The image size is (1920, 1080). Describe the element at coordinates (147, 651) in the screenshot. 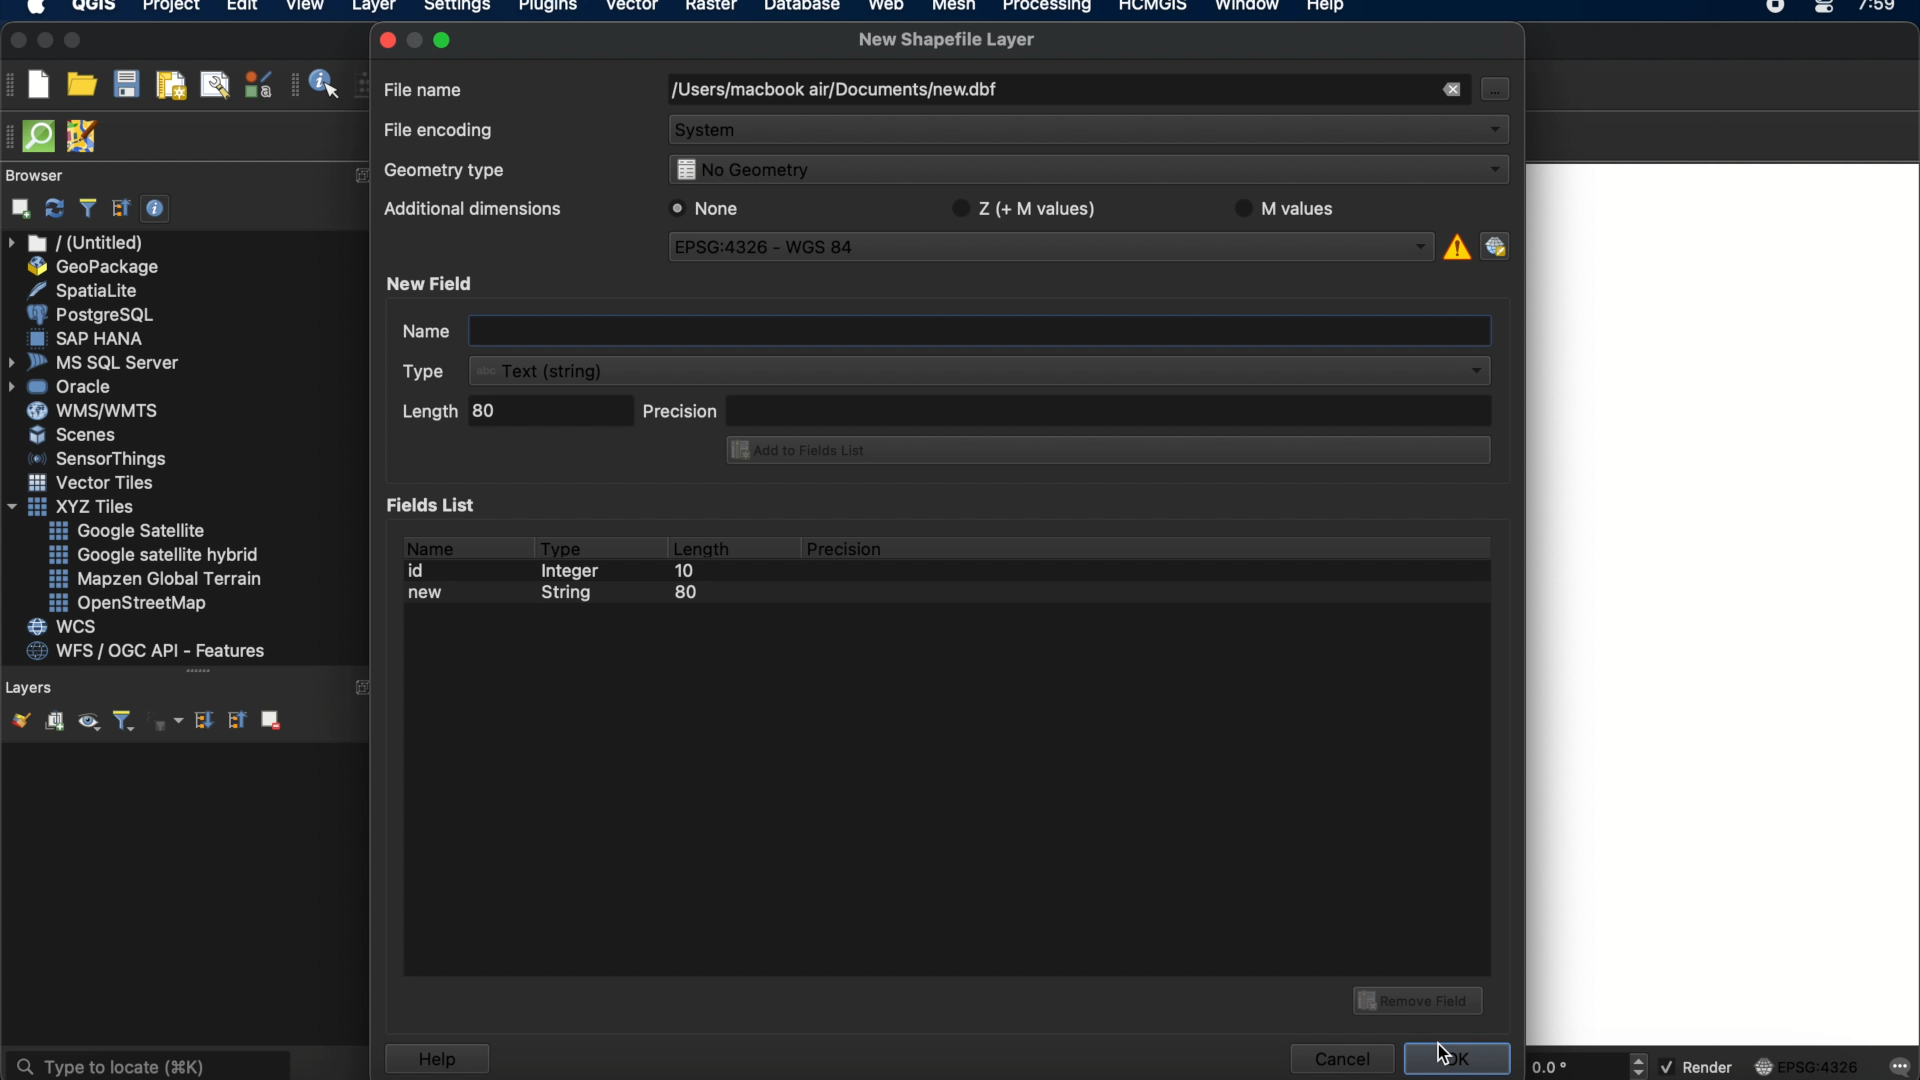

I see `was/ogc api- features` at that location.